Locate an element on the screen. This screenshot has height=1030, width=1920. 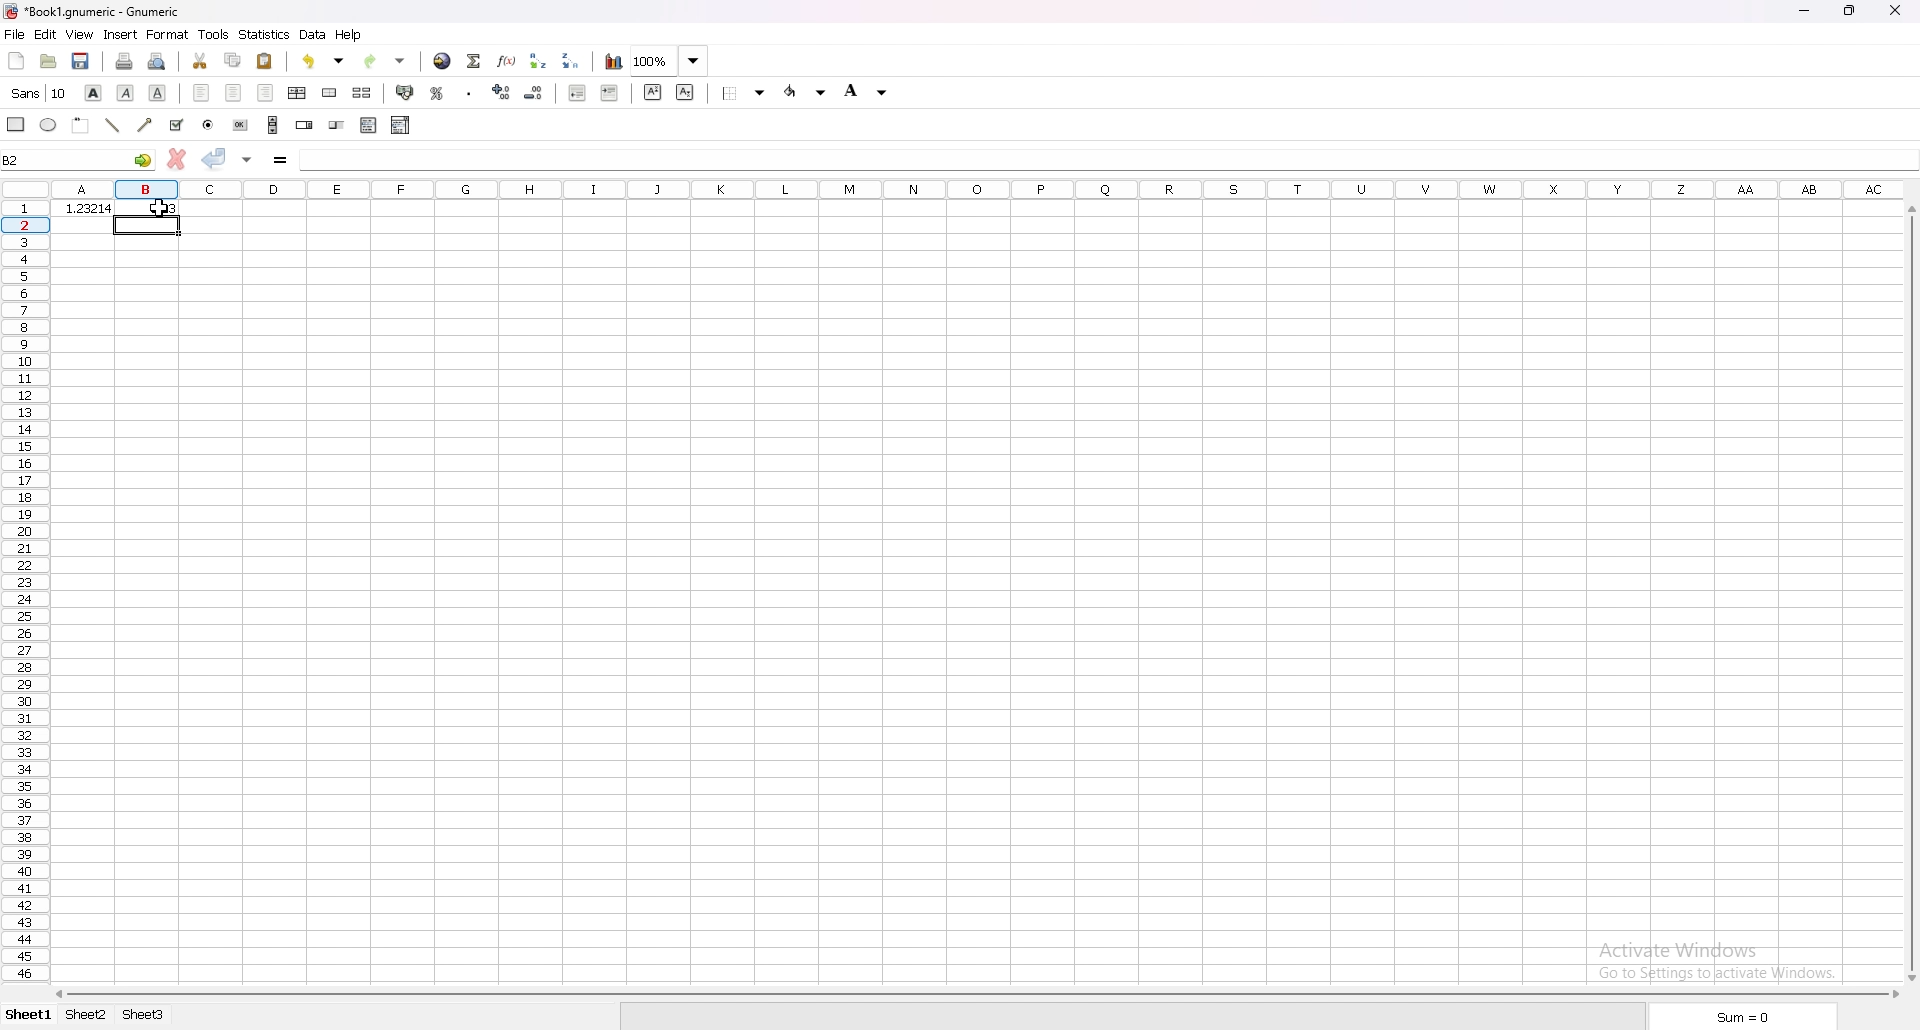
accept changes is located at coordinates (214, 159).